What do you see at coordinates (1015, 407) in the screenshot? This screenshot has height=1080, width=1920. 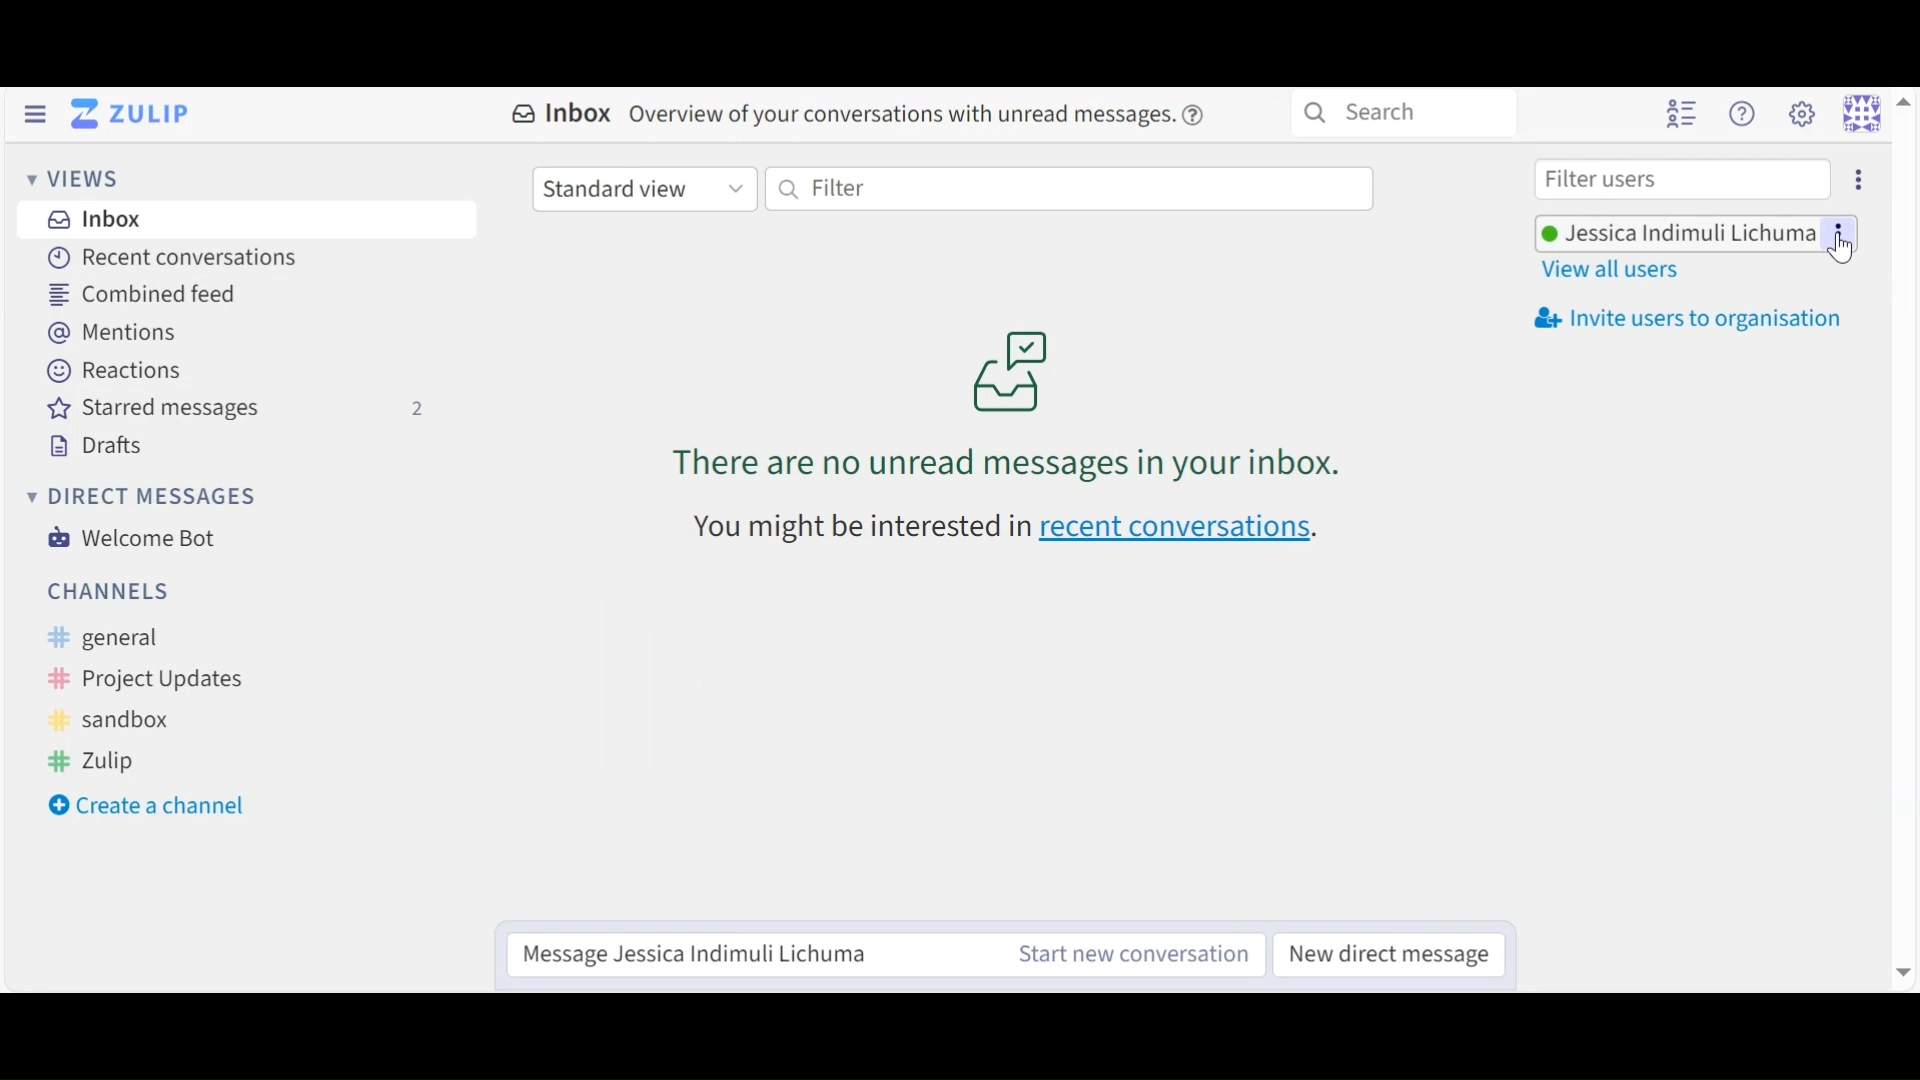 I see `no unread message in your inboxa` at bounding box center [1015, 407].